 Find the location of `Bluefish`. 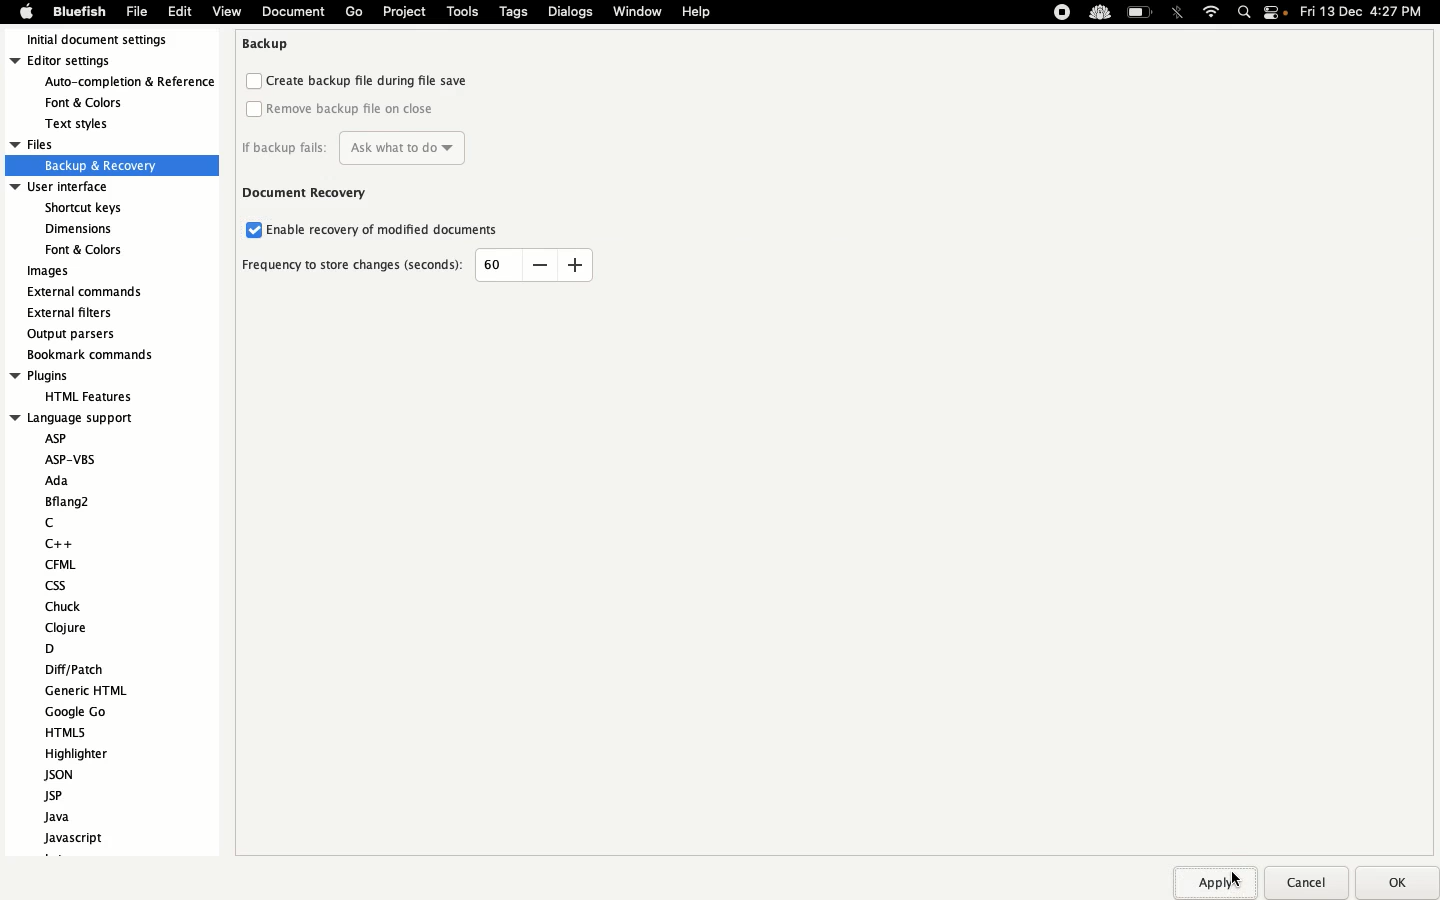

Bluefish is located at coordinates (77, 13).